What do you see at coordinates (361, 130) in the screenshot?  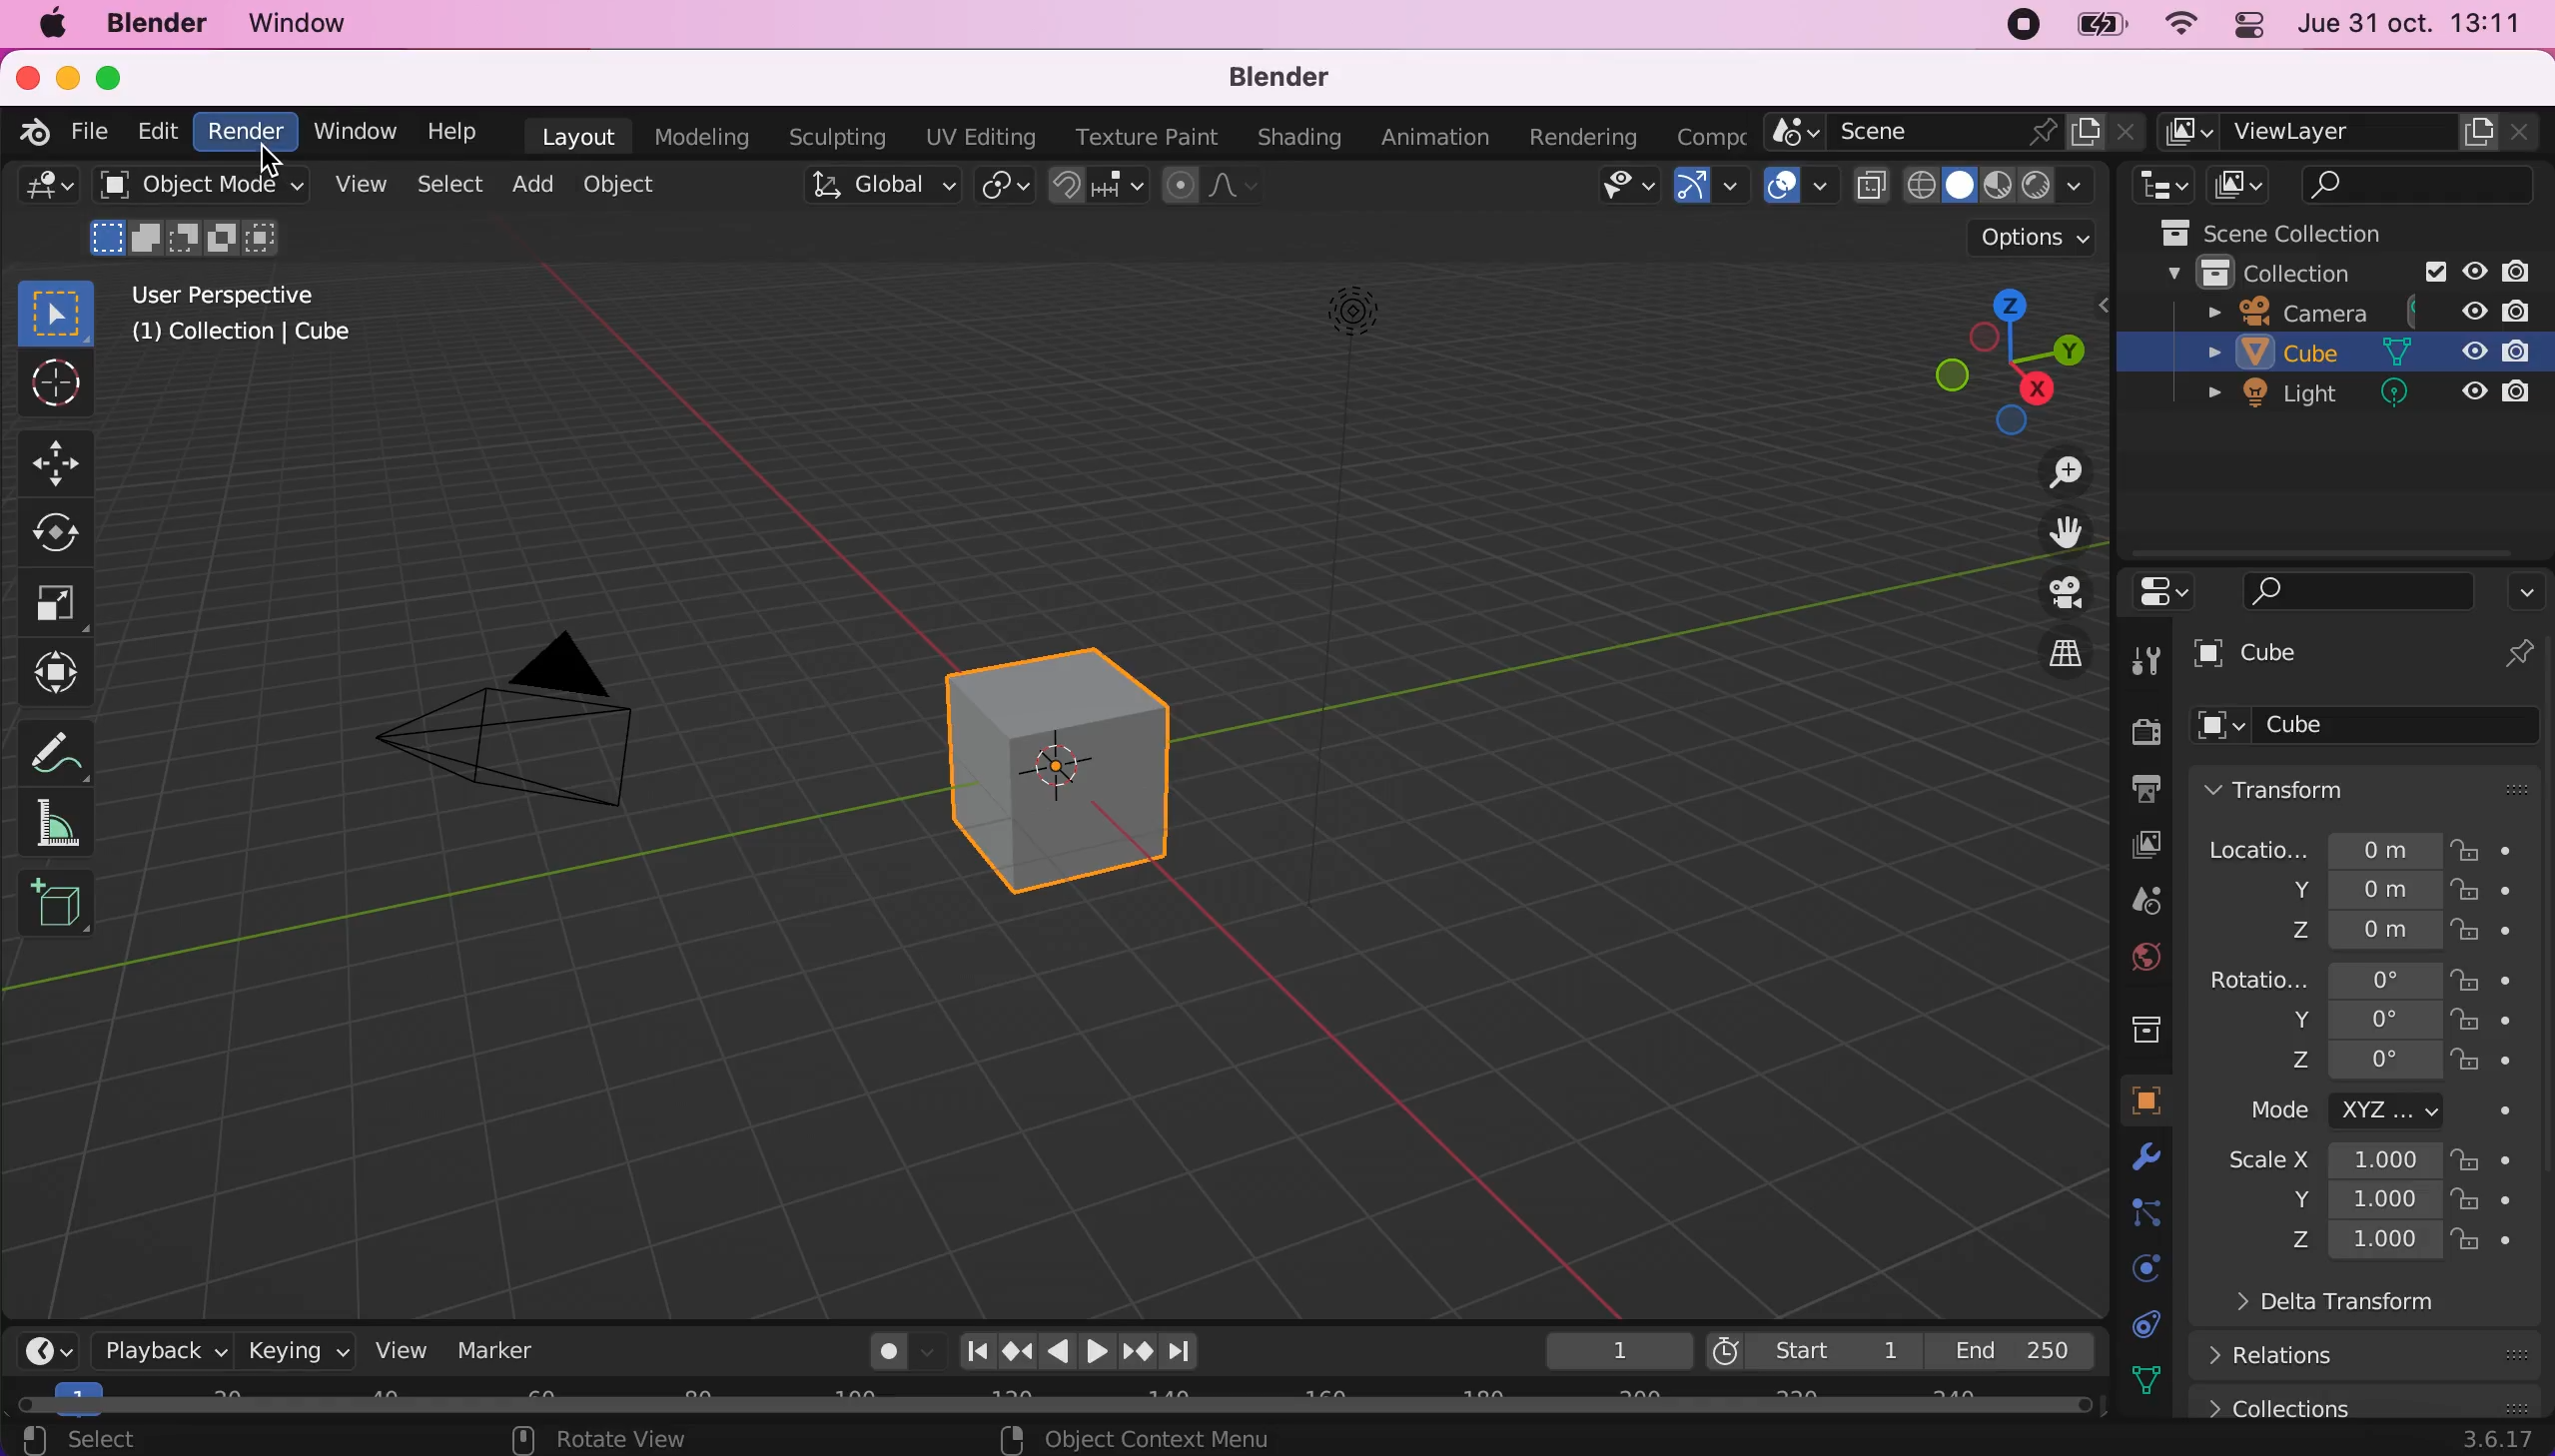 I see `window` at bounding box center [361, 130].